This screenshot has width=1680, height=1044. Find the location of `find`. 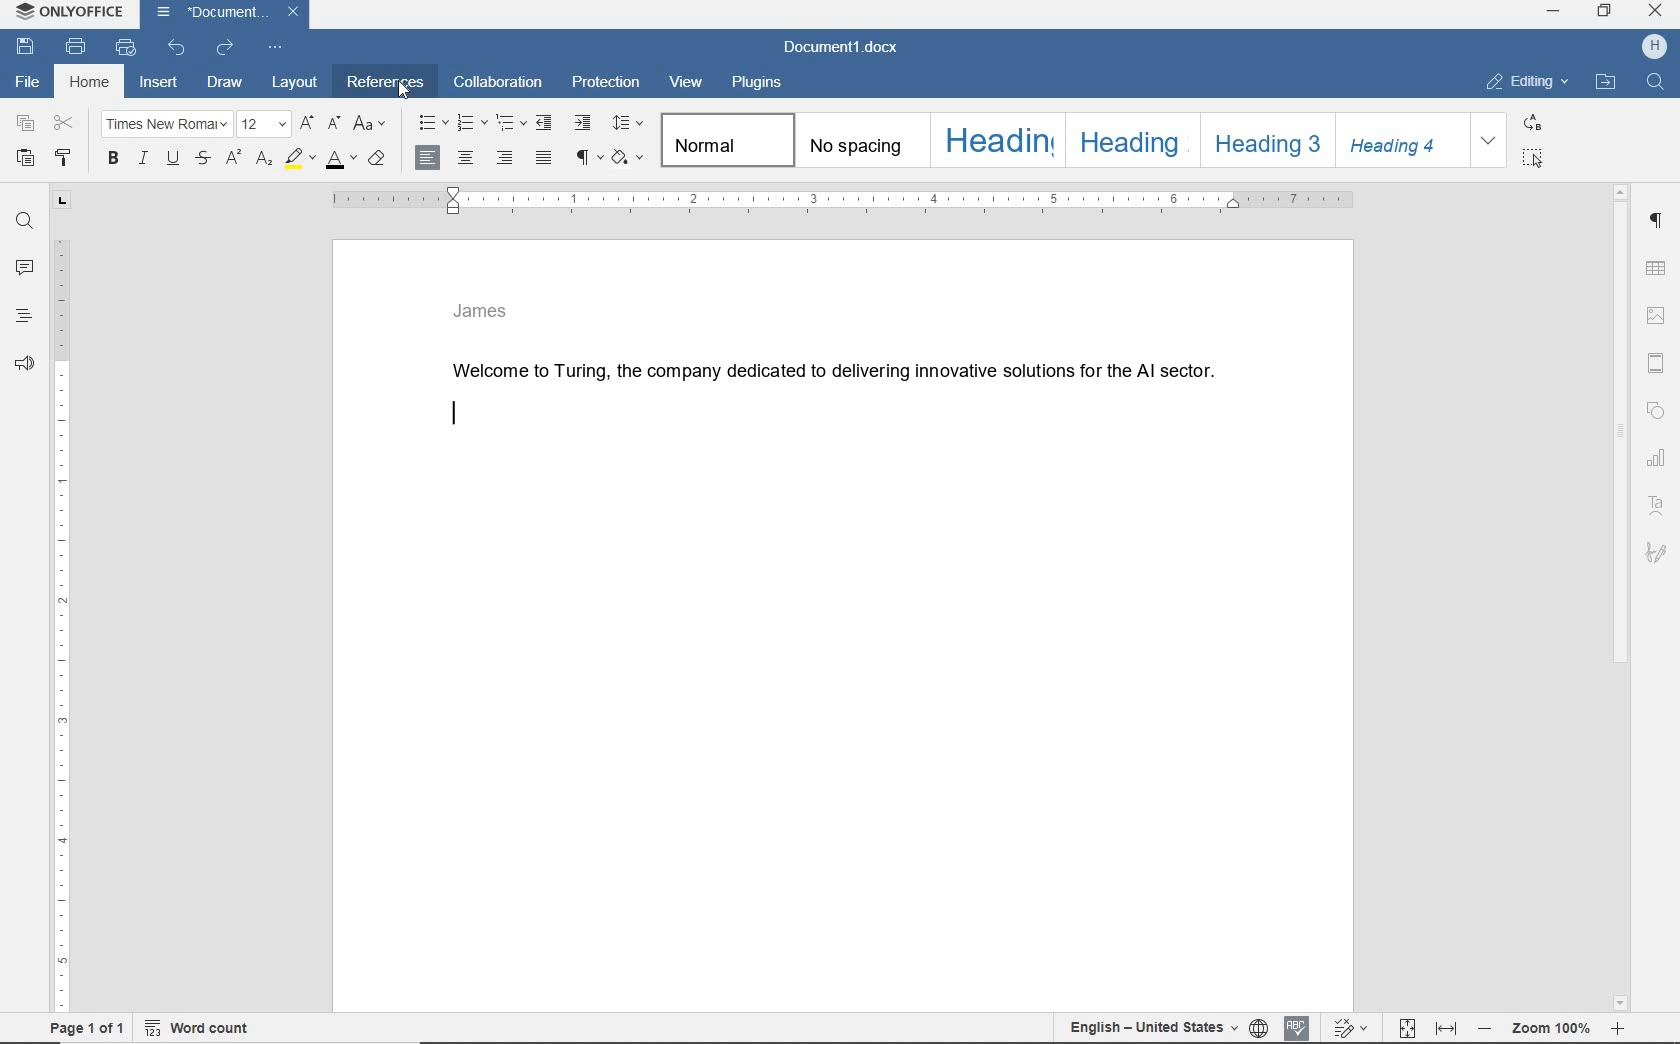

find is located at coordinates (1653, 81).